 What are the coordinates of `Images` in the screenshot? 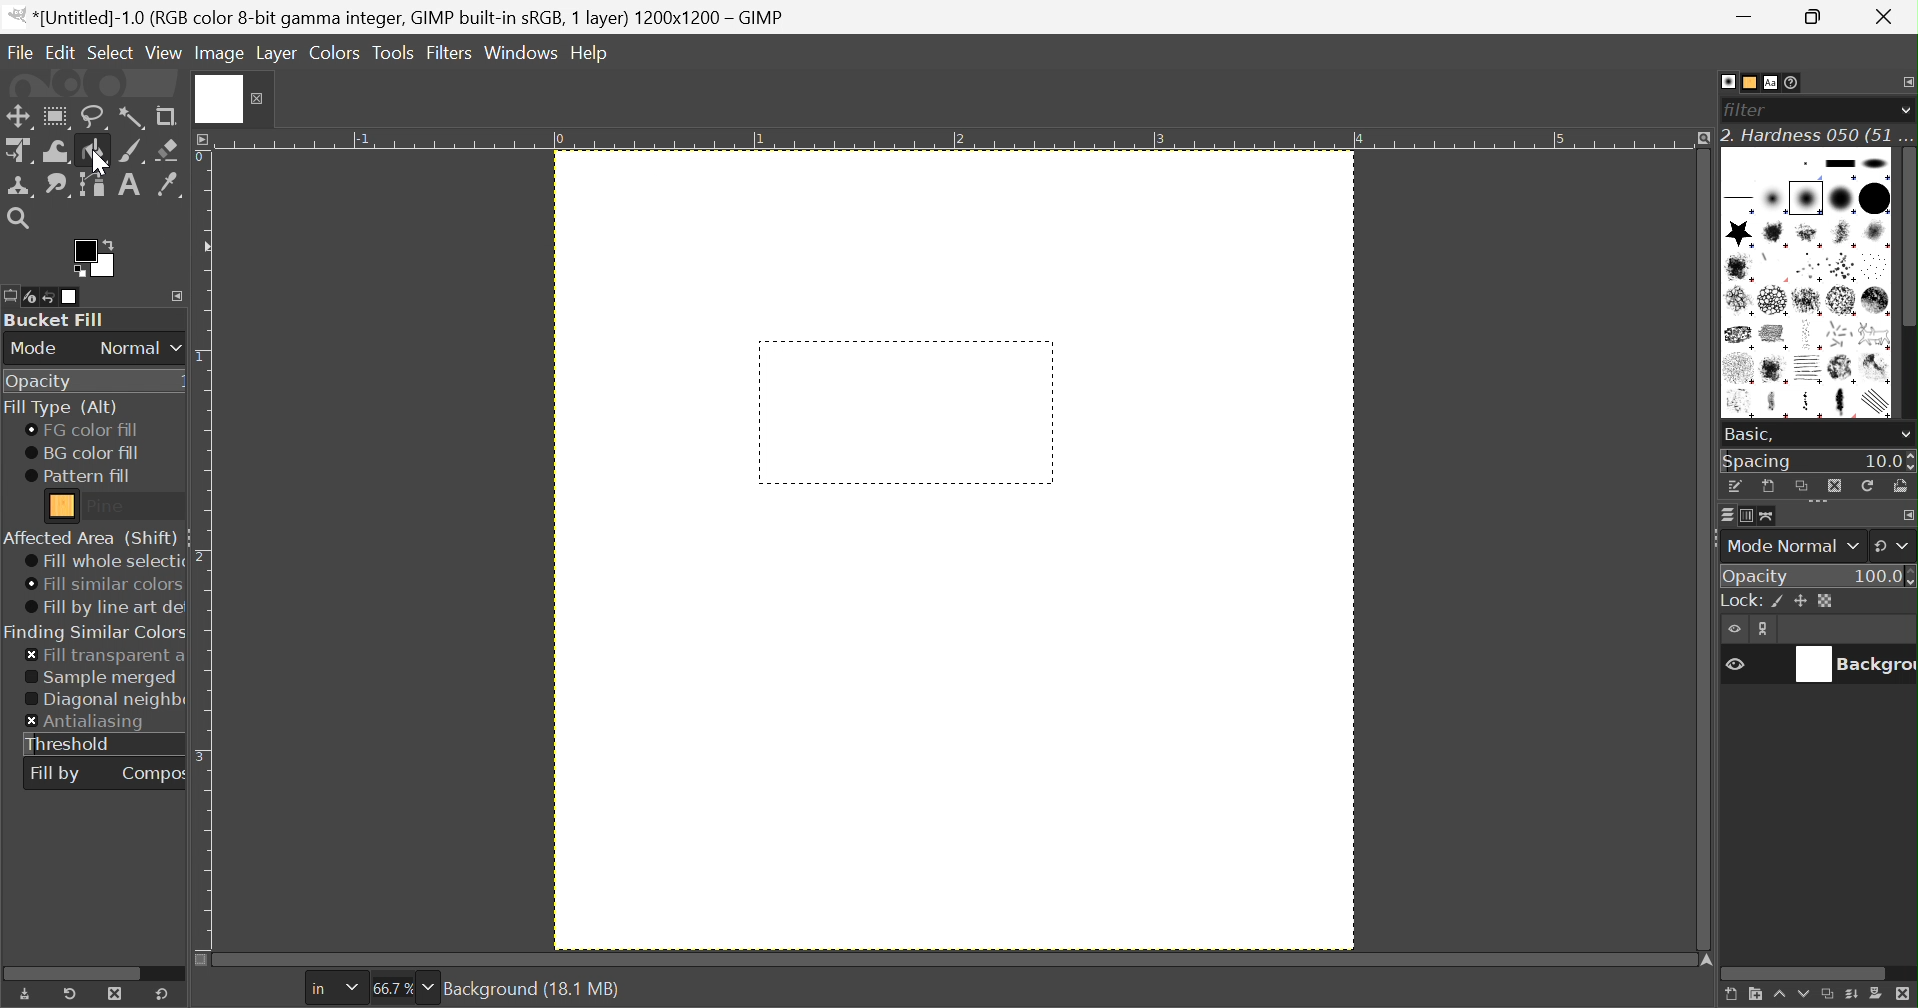 It's located at (72, 297).